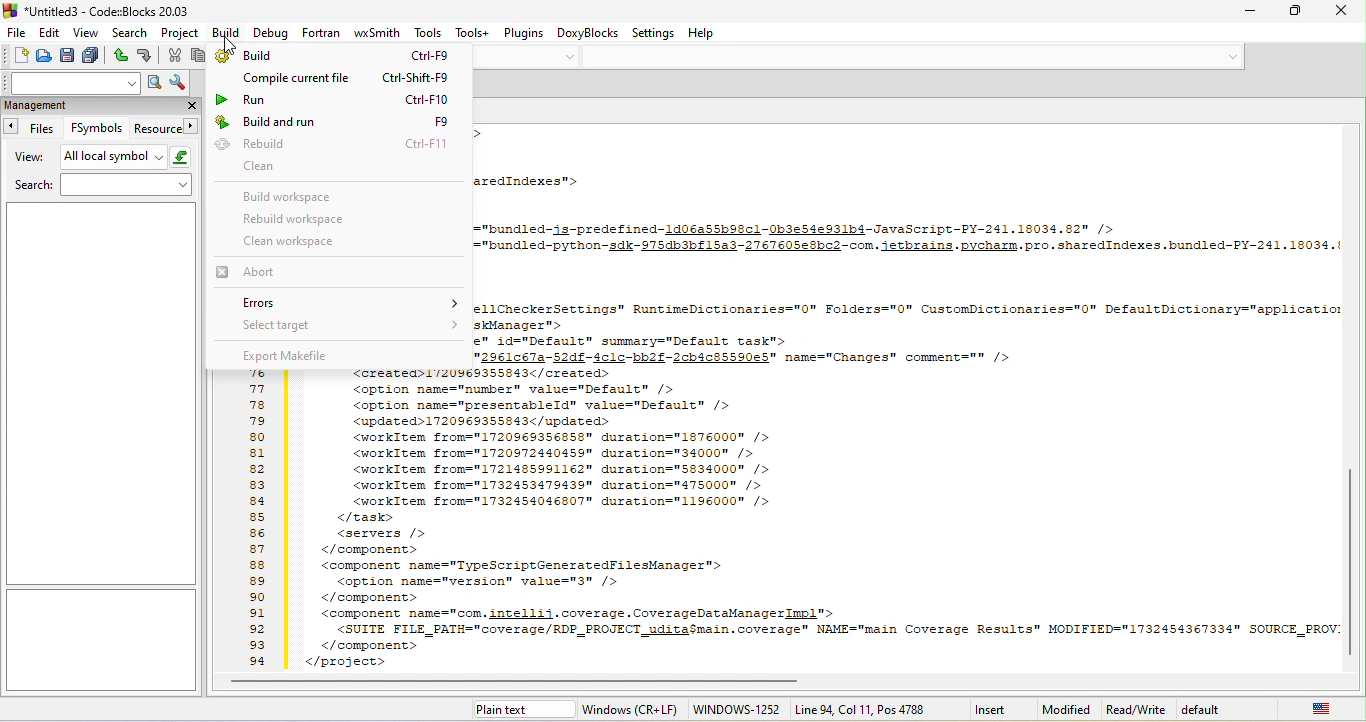 Image resolution: width=1366 pixels, height=722 pixels. What do you see at coordinates (332, 144) in the screenshot?
I see `rebuild` at bounding box center [332, 144].